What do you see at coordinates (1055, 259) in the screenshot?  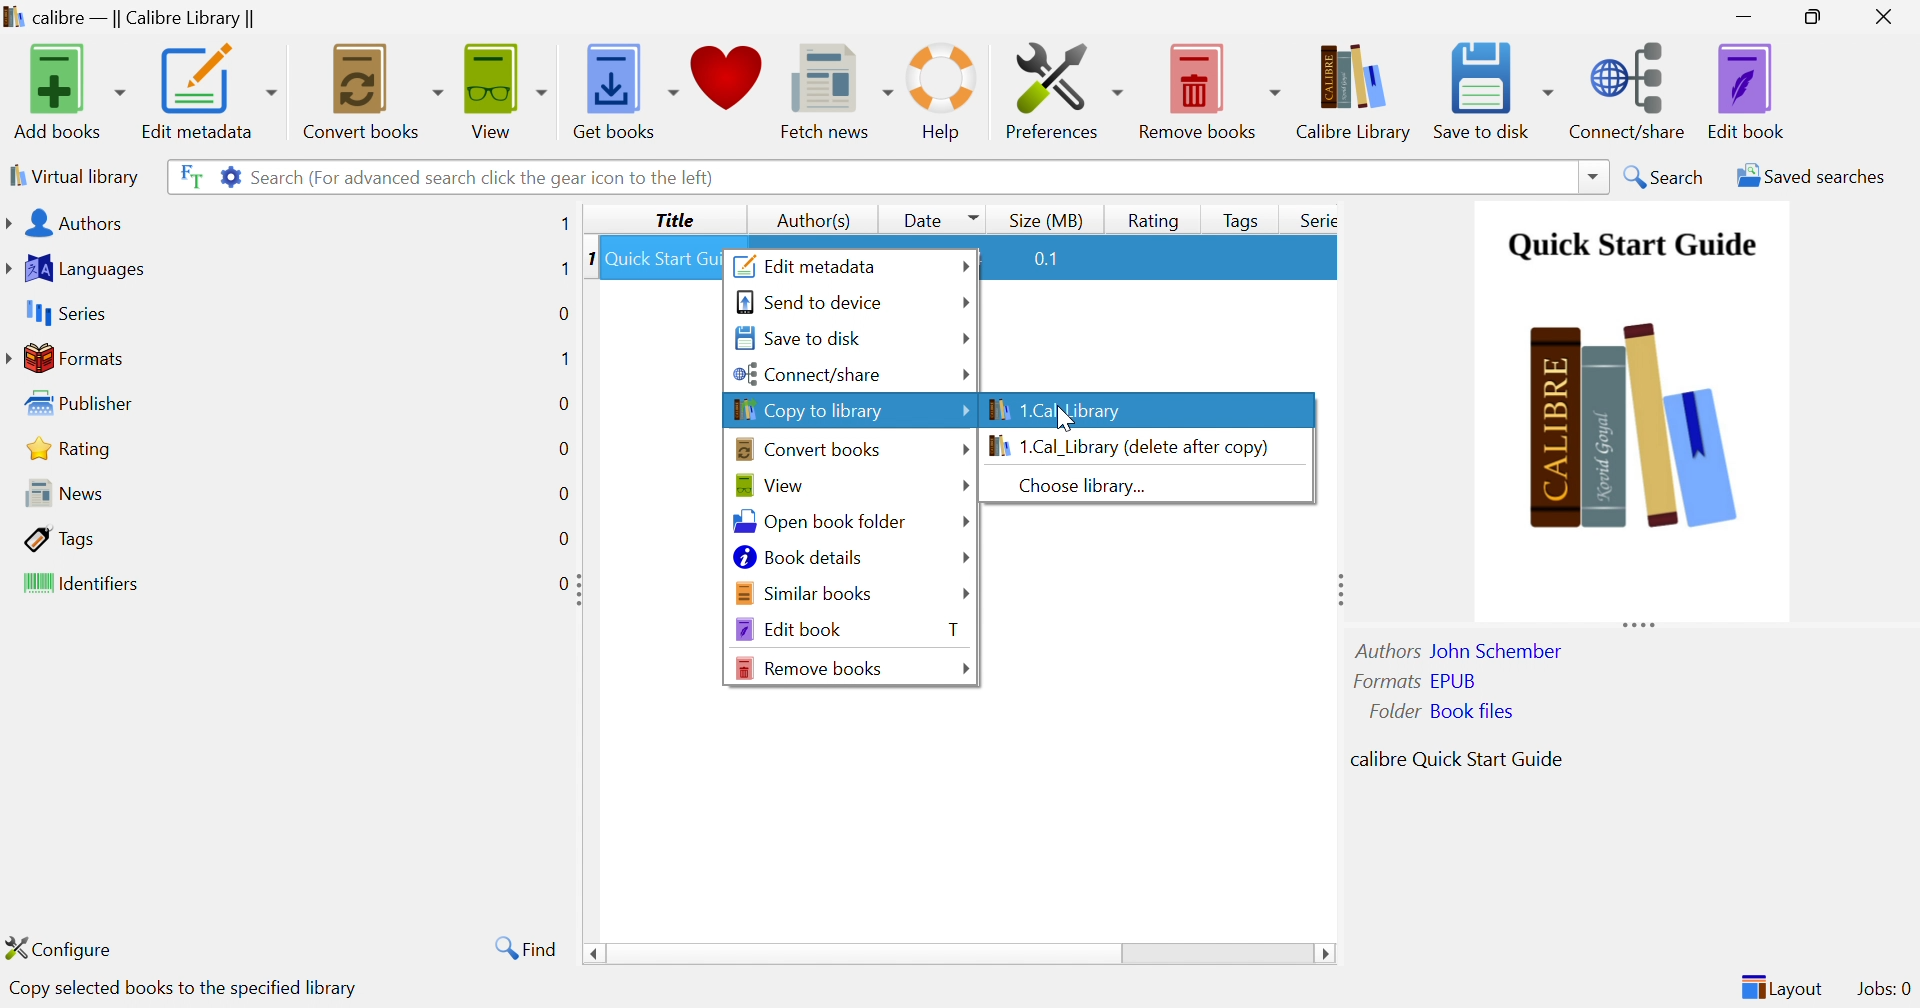 I see `0.1` at bounding box center [1055, 259].